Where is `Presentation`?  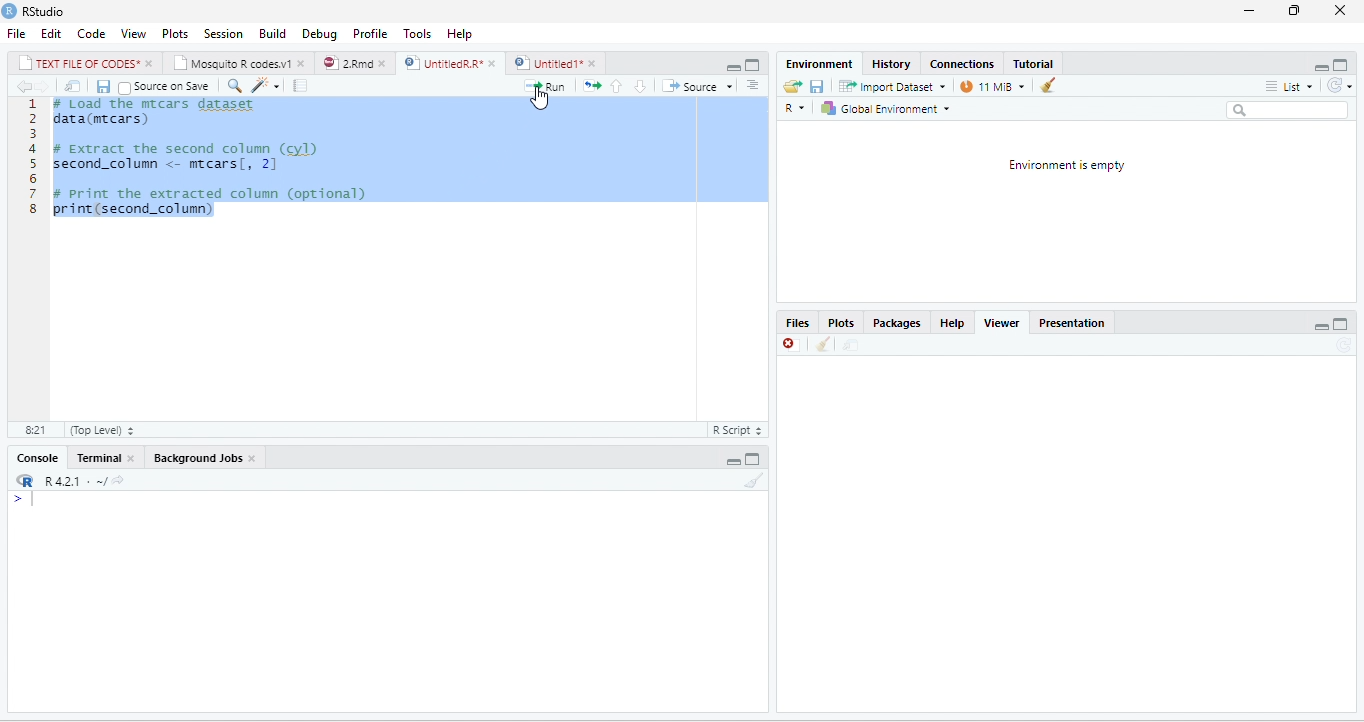 Presentation is located at coordinates (1077, 323).